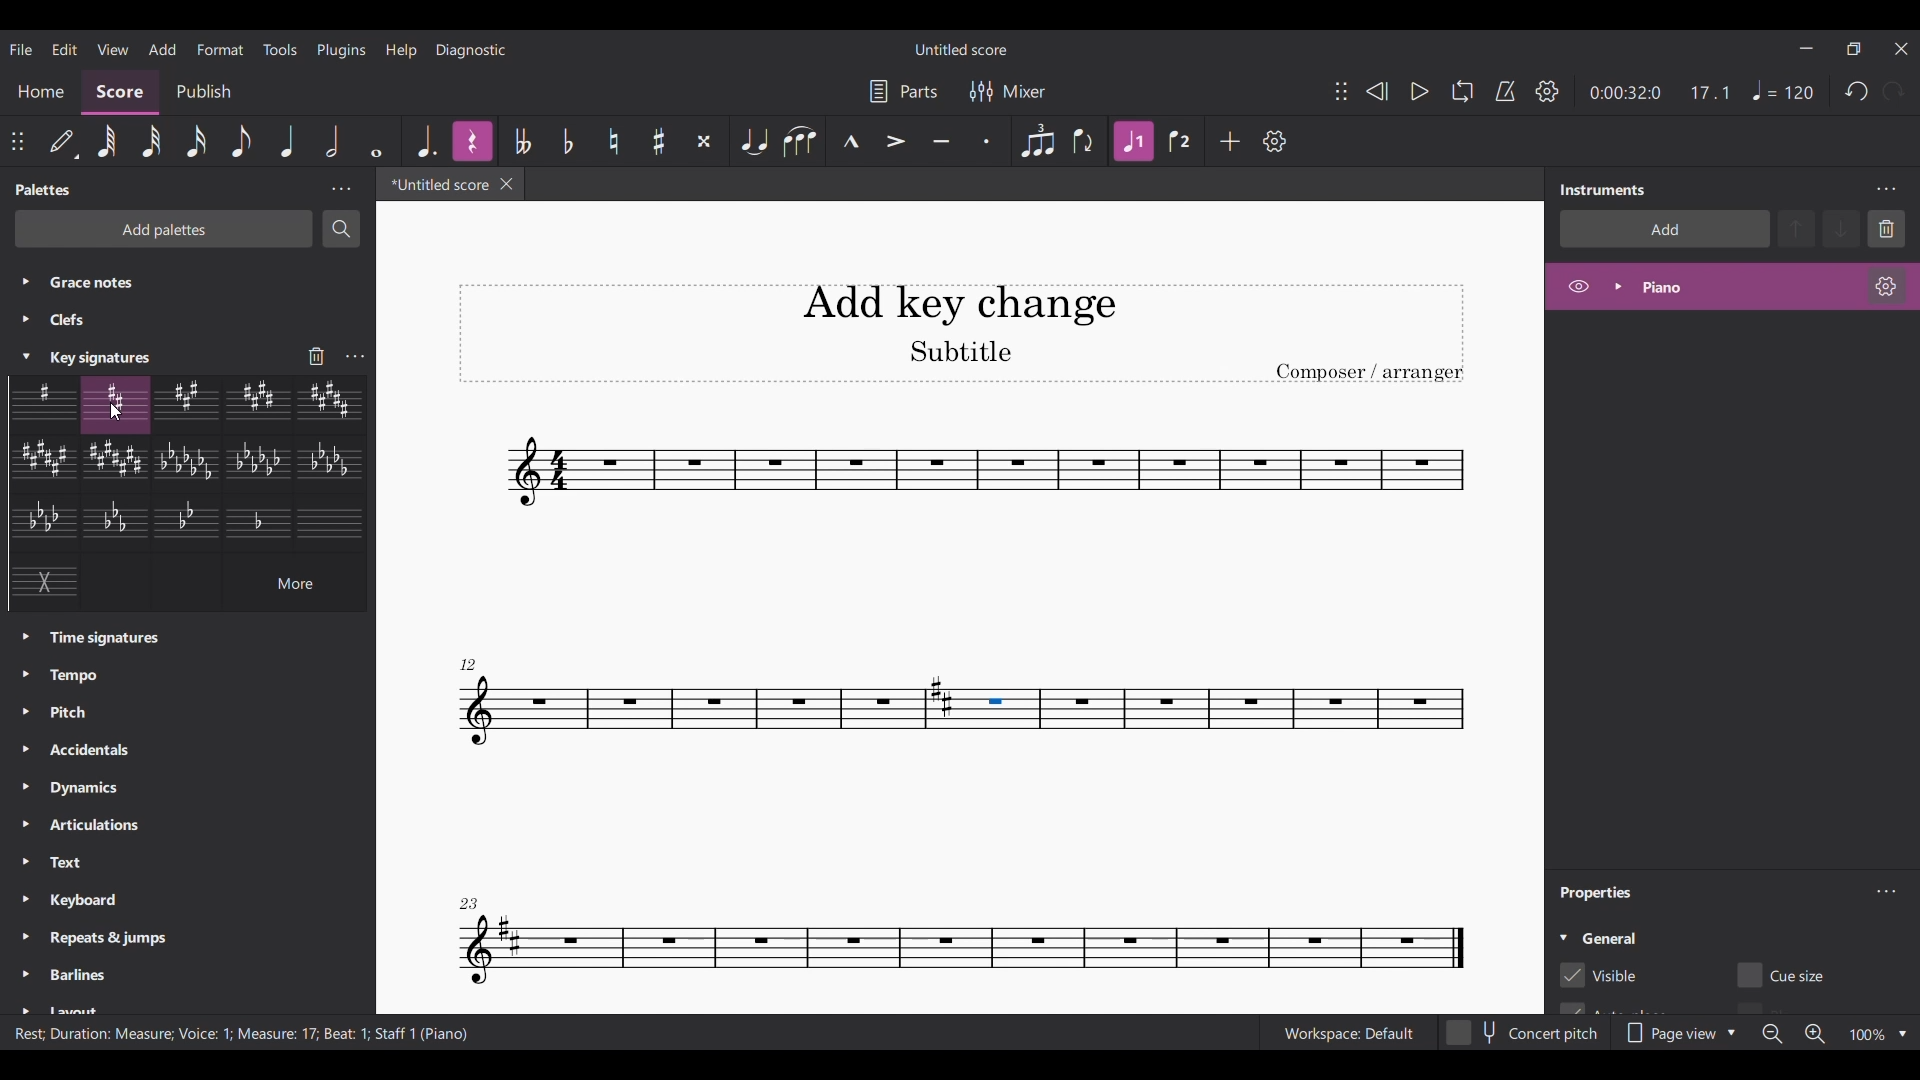  What do you see at coordinates (221, 49) in the screenshot?
I see `Format menu` at bounding box center [221, 49].